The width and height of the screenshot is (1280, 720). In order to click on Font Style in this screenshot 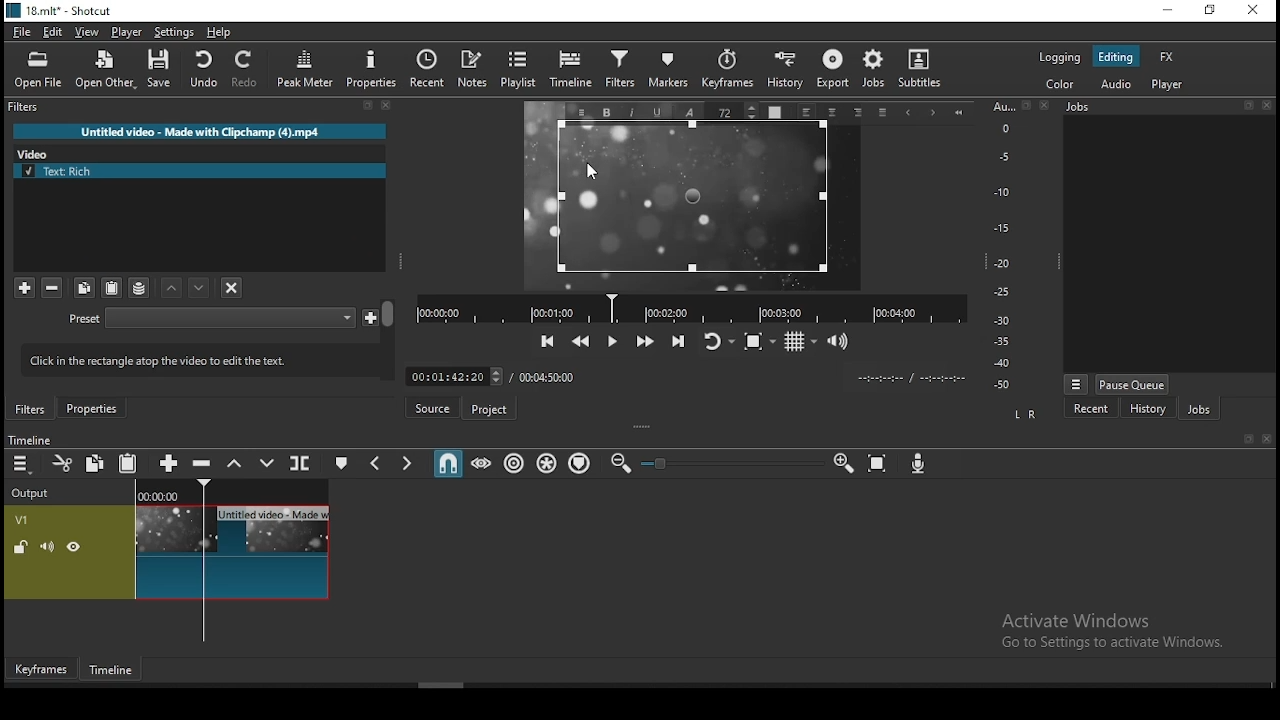, I will do `click(688, 111)`.